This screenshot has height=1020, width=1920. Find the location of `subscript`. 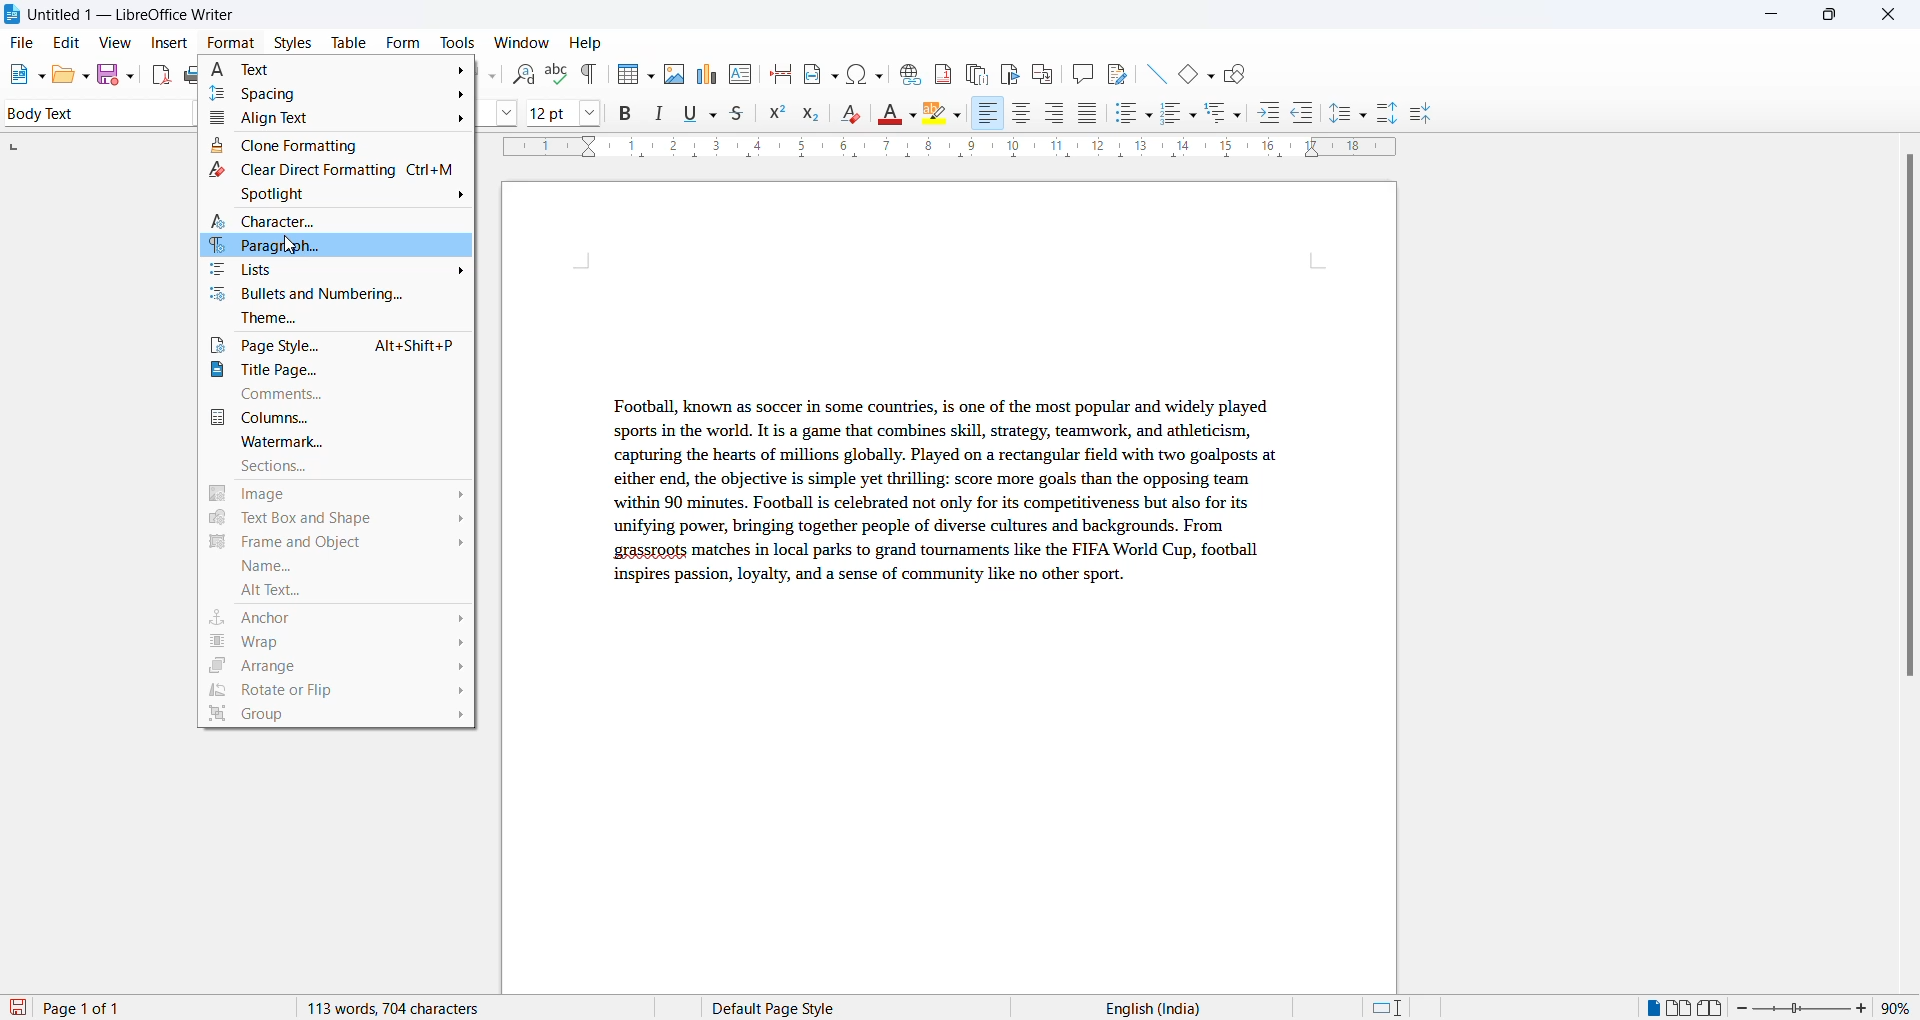

subscript is located at coordinates (817, 116).